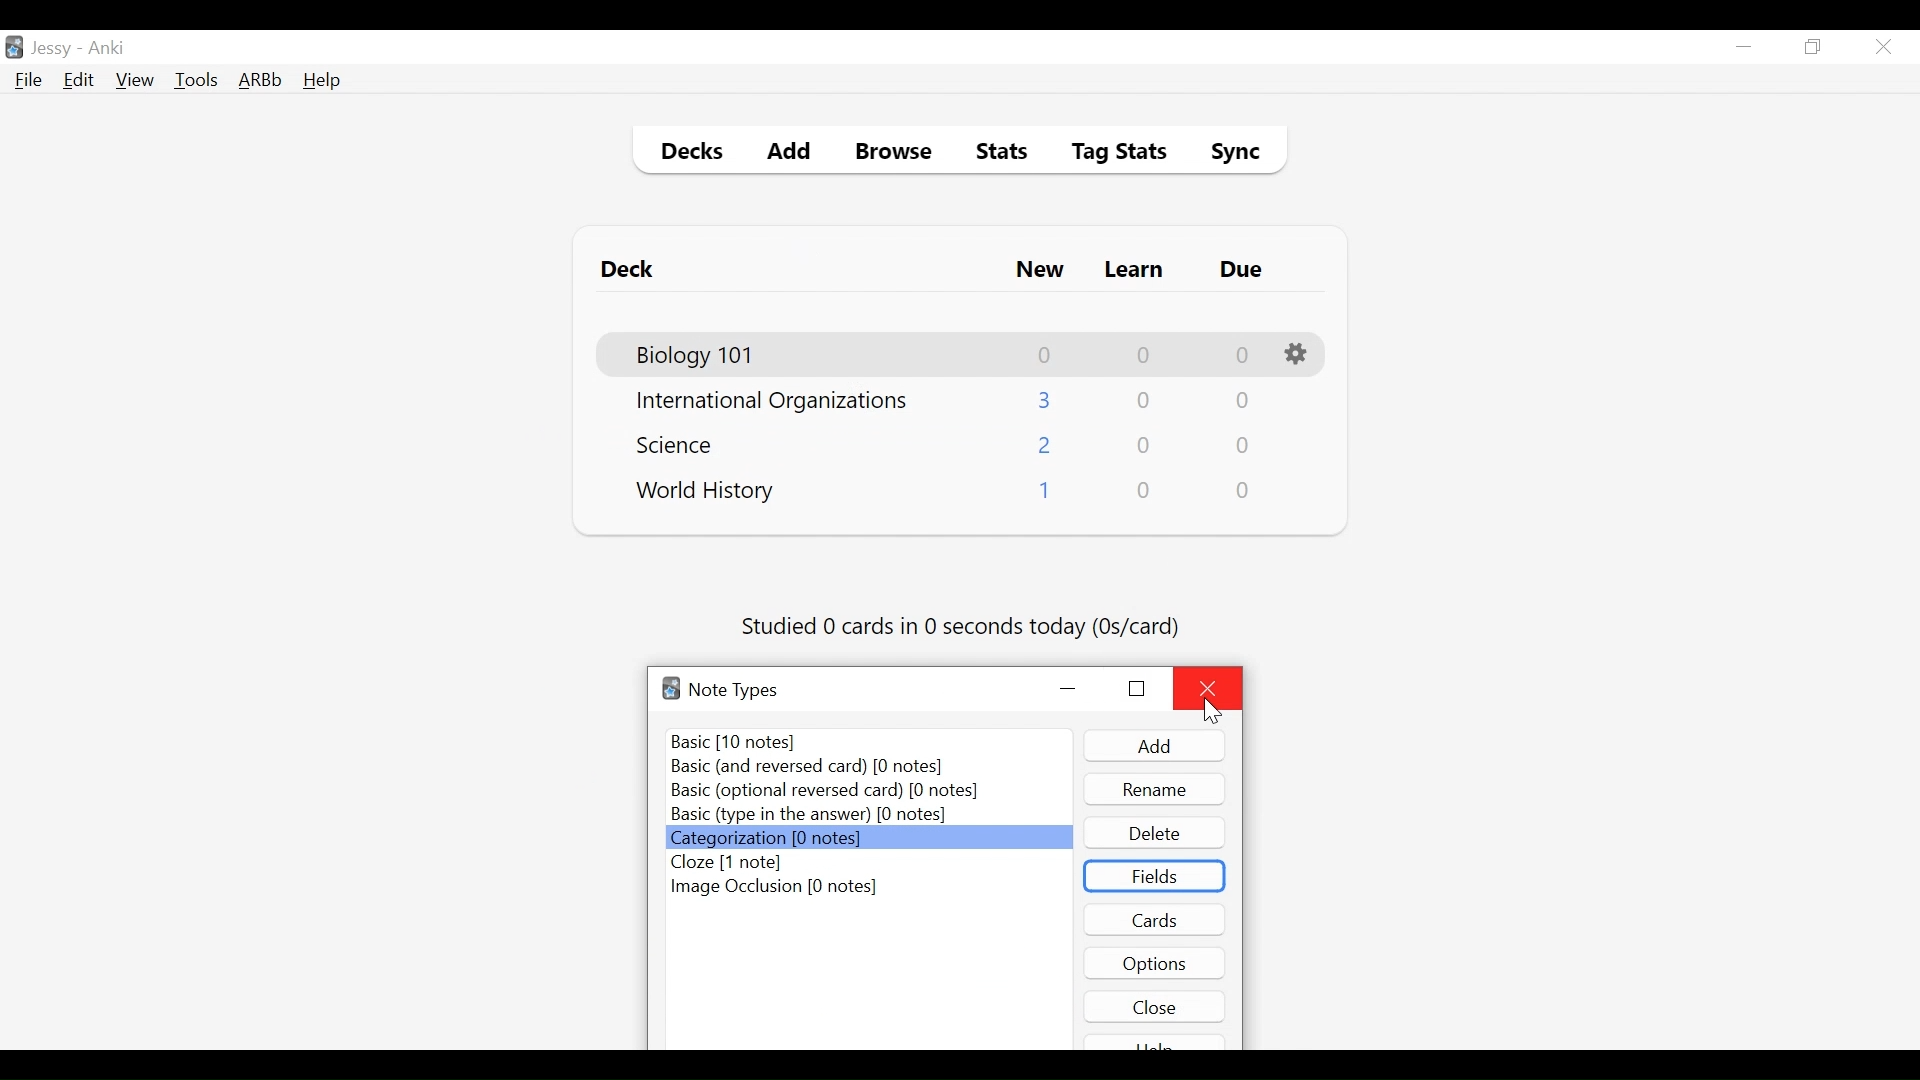 This screenshot has height=1080, width=1920. I want to click on Rename, so click(1155, 789).